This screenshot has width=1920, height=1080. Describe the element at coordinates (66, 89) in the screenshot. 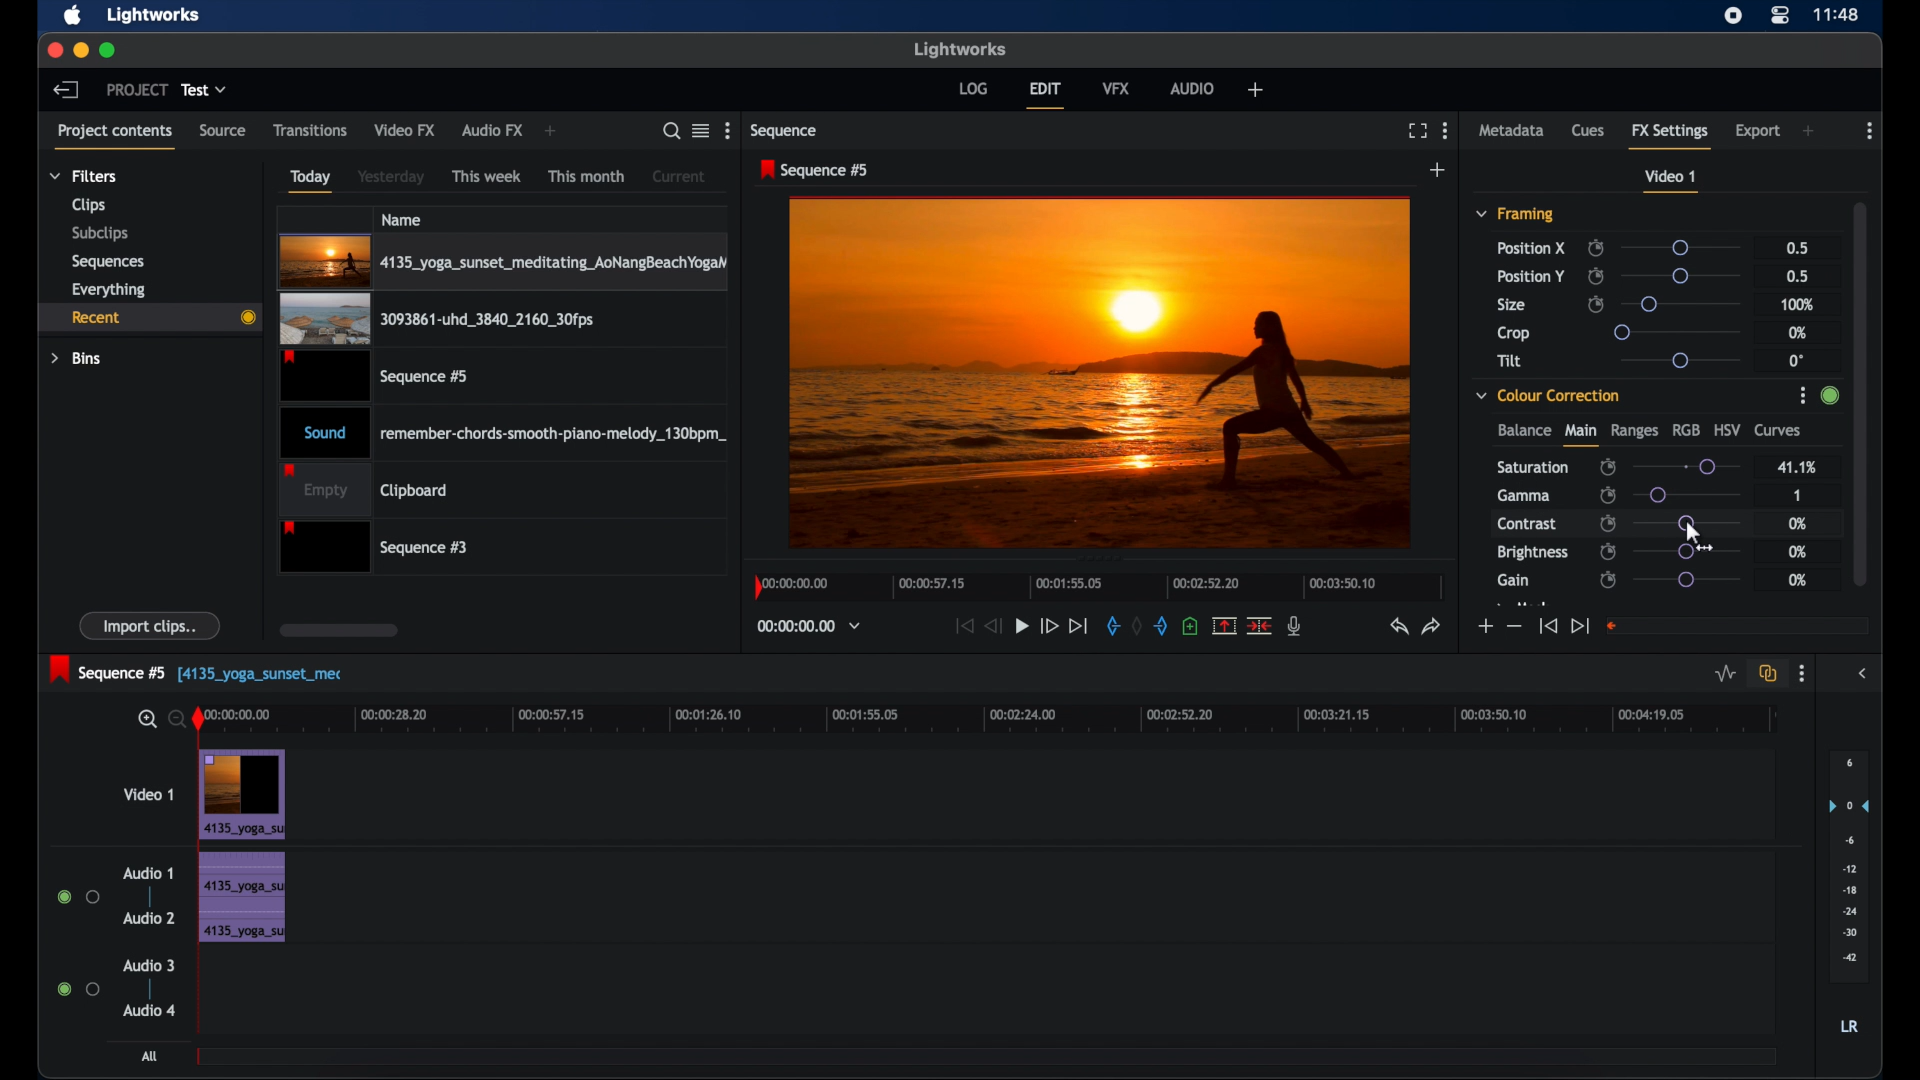

I see `back` at that location.